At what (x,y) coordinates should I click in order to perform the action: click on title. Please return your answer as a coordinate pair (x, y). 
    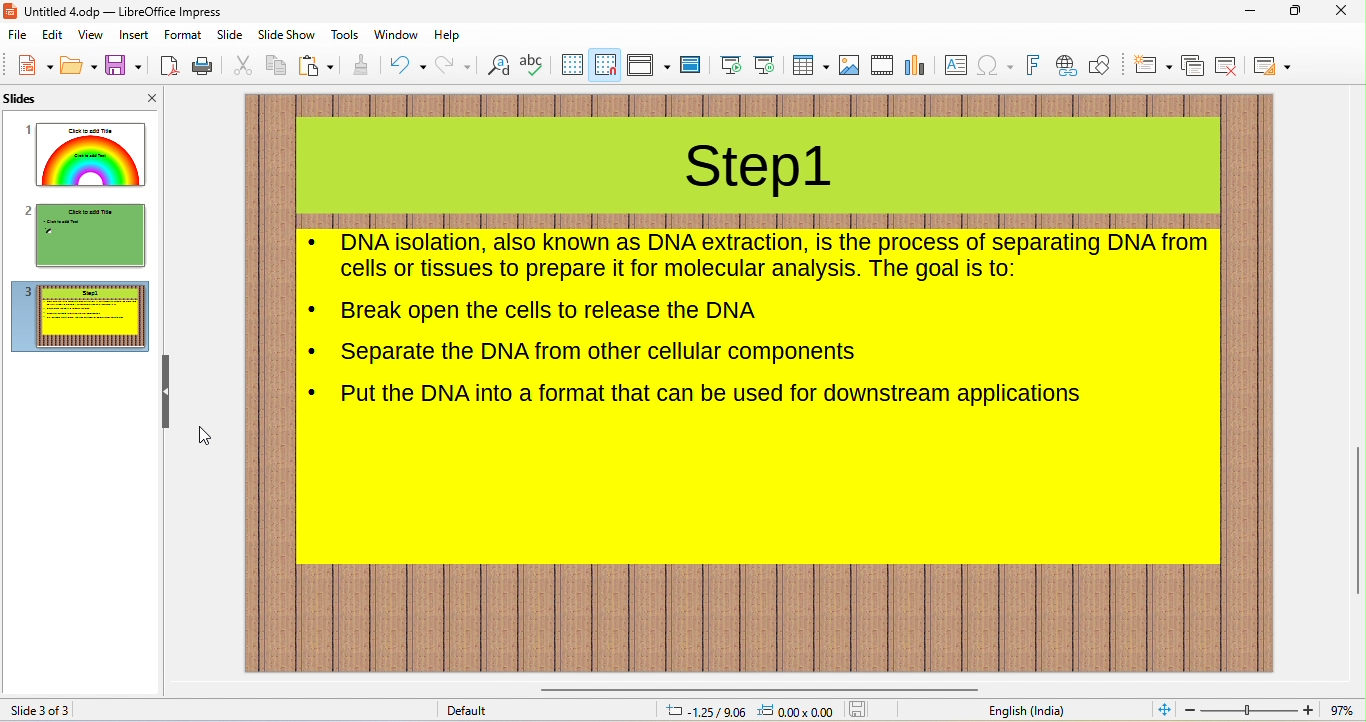
    Looking at the image, I should click on (760, 171).